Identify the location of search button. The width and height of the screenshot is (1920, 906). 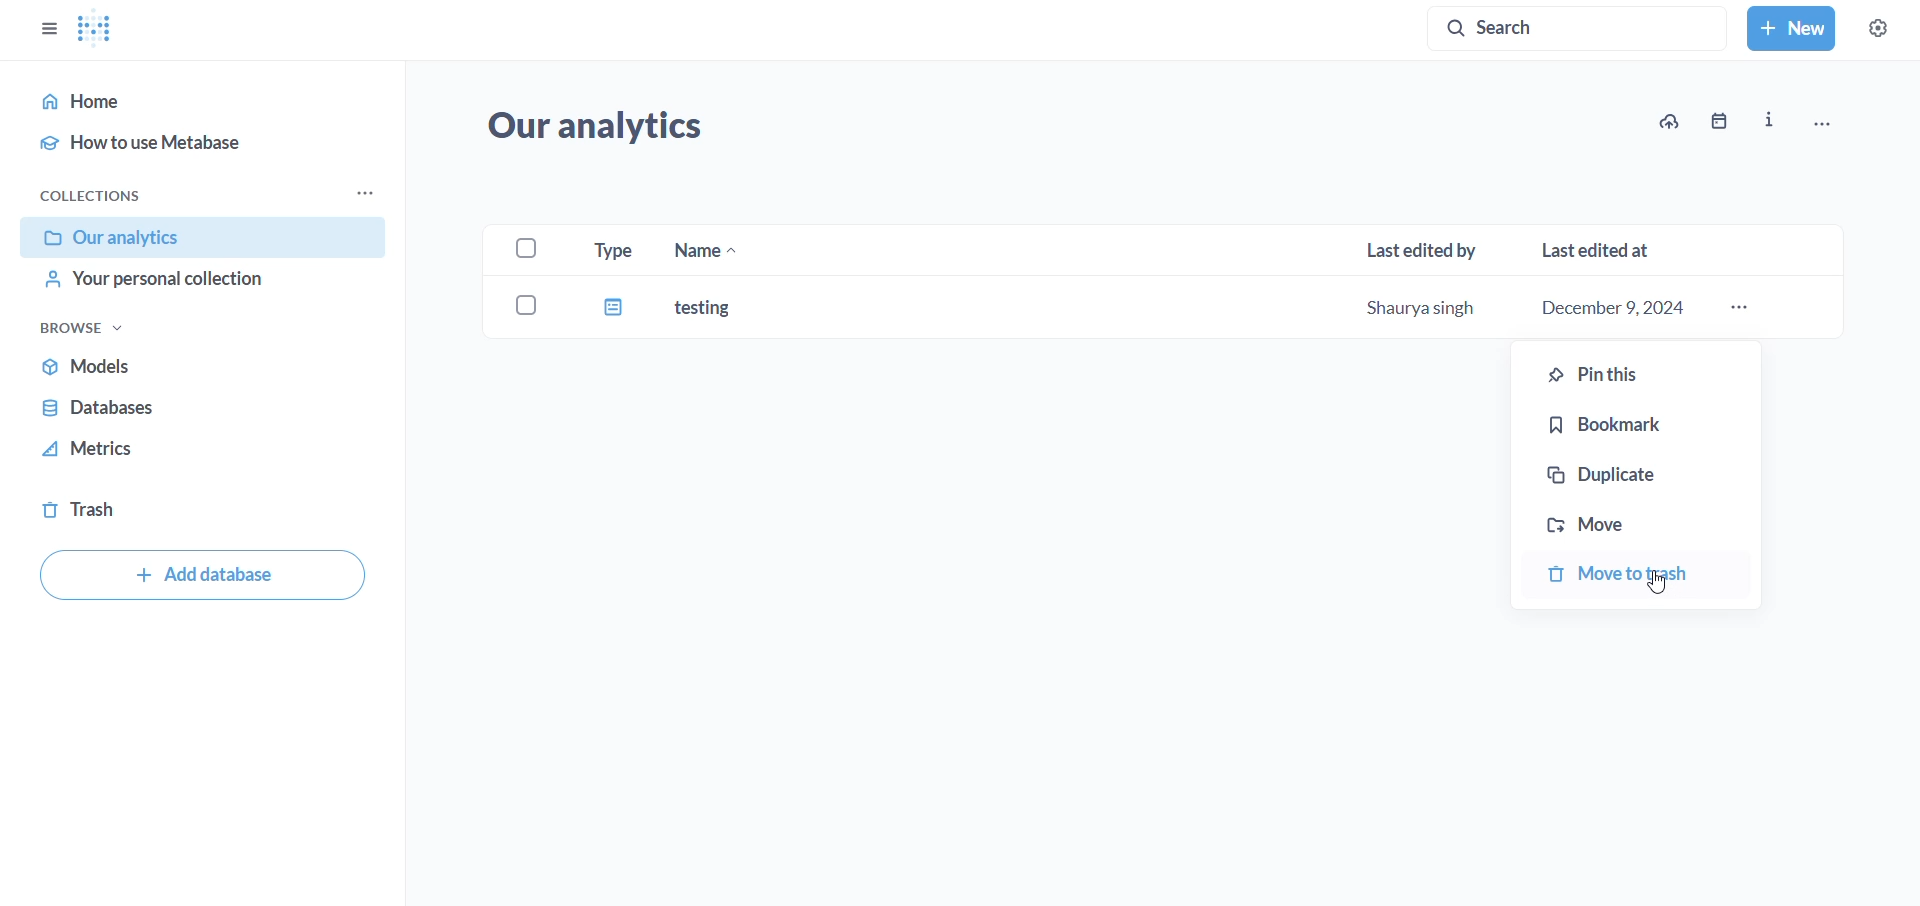
(1579, 29).